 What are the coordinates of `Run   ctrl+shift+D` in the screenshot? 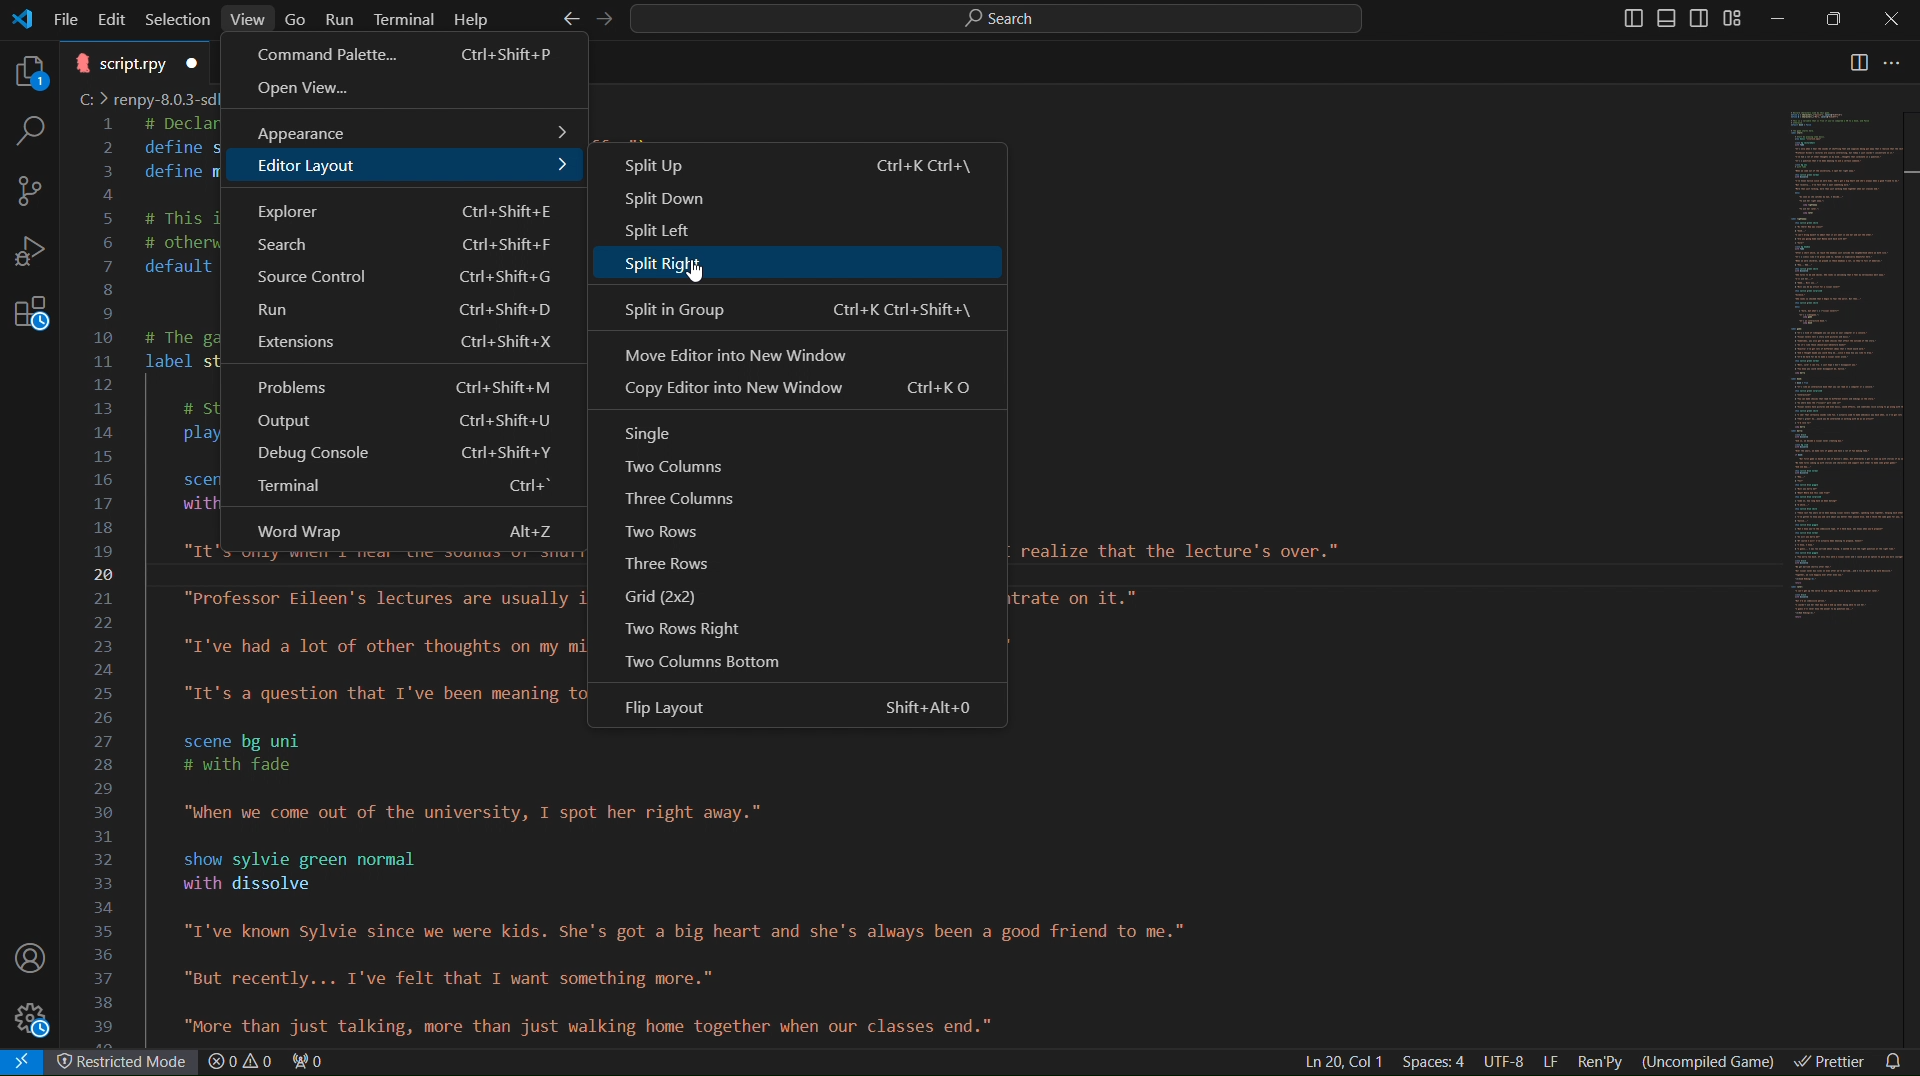 It's located at (400, 313).